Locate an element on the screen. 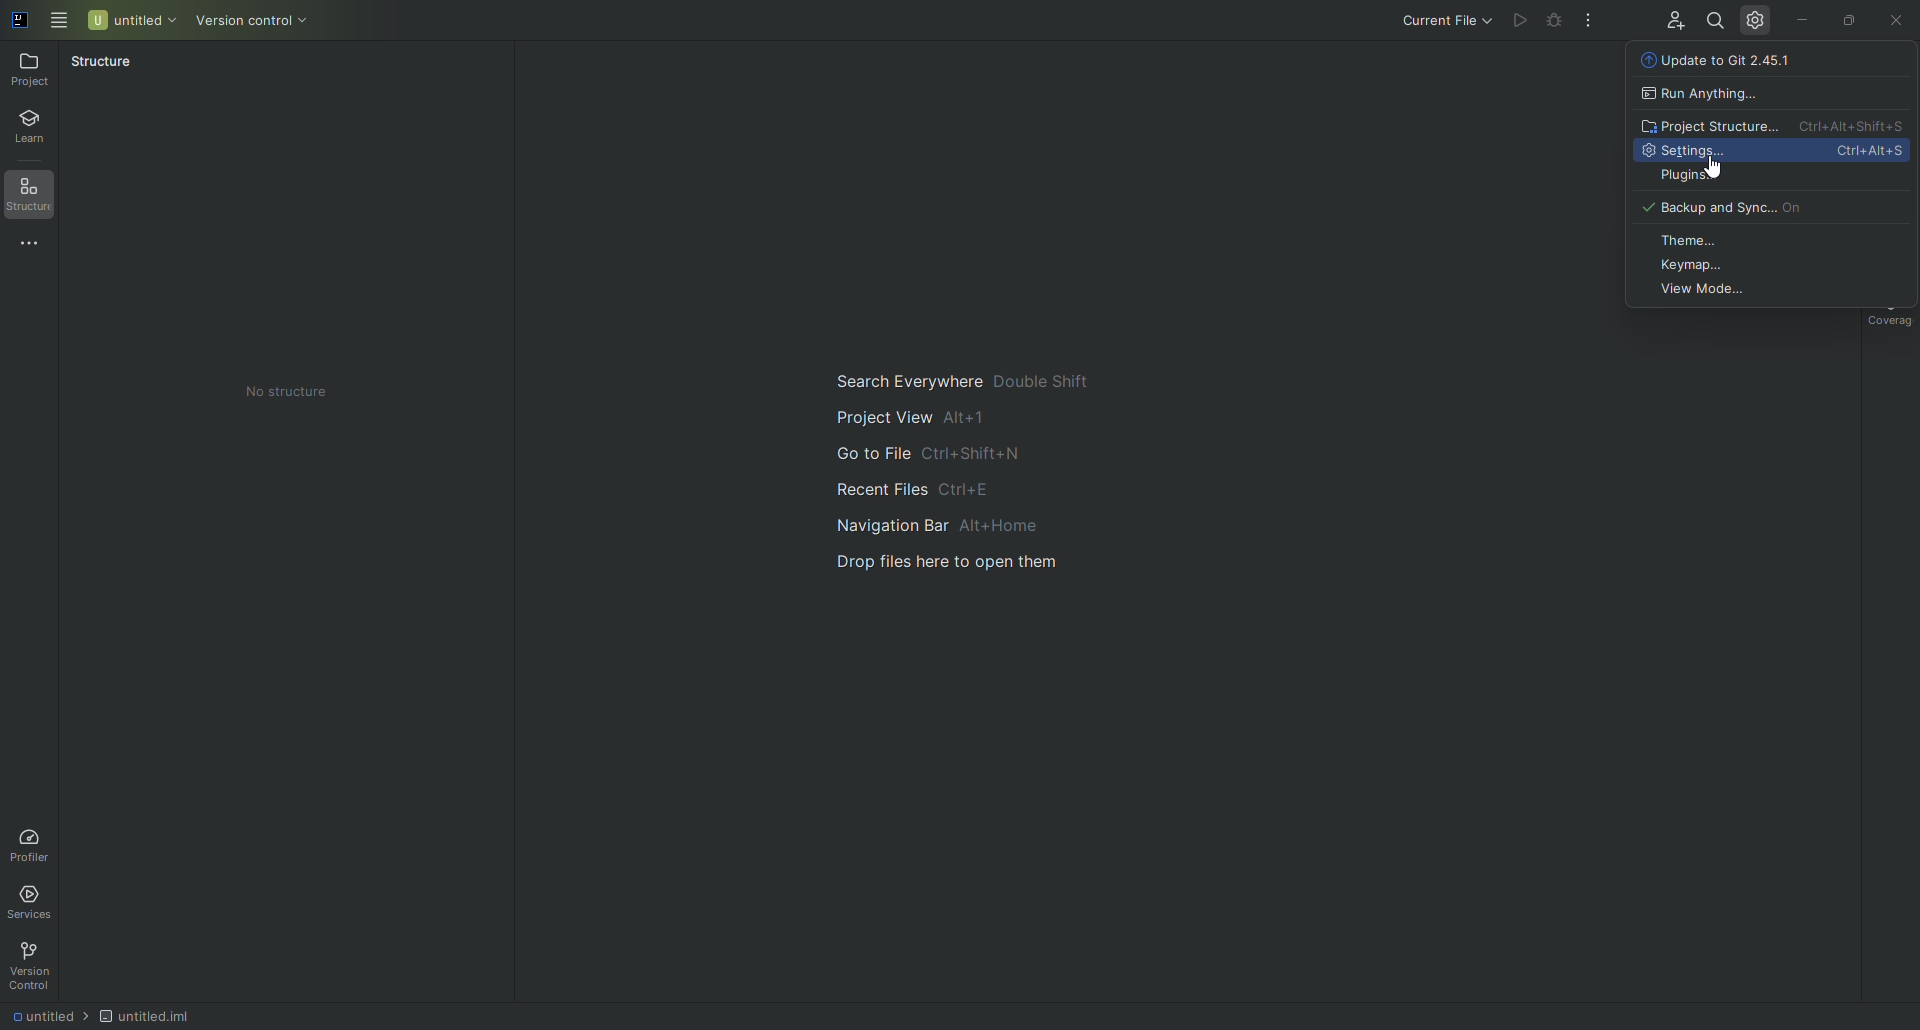  No Structure is located at coordinates (291, 391).